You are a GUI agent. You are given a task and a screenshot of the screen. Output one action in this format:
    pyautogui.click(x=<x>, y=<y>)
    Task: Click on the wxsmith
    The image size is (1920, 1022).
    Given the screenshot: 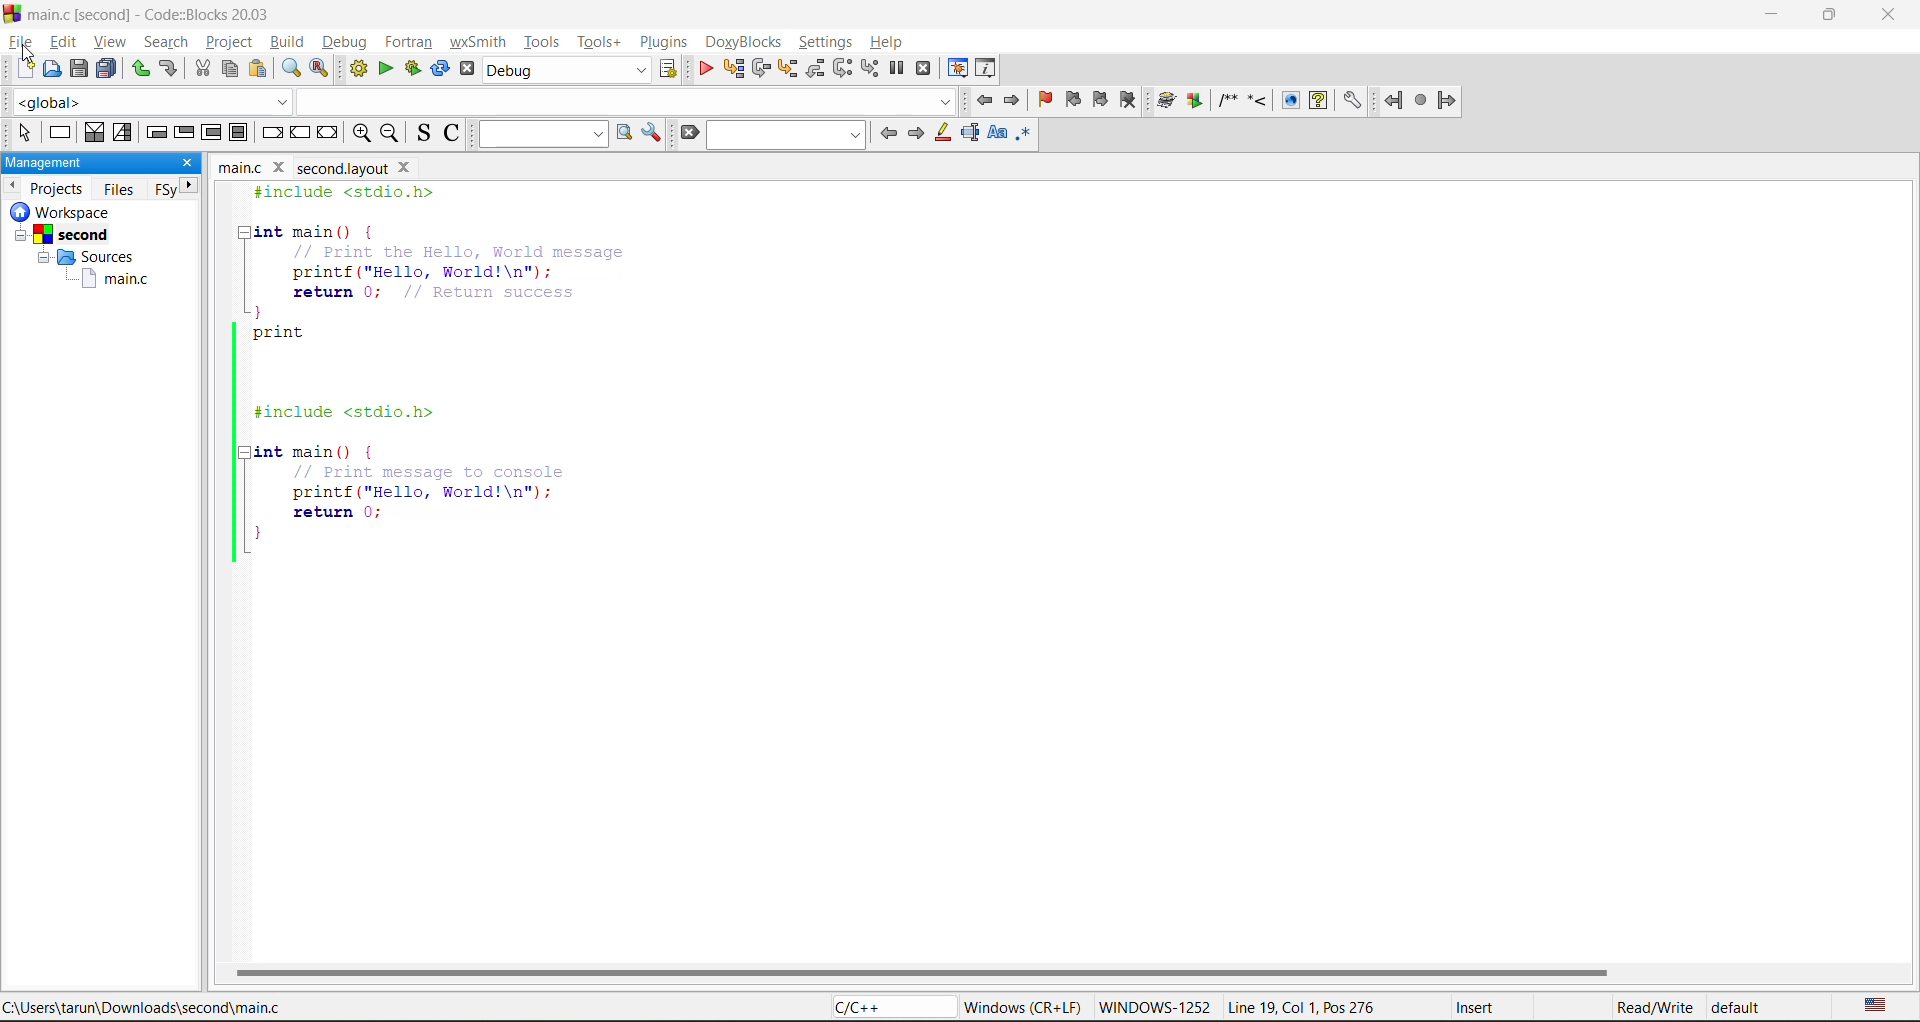 What is the action you would take?
    pyautogui.click(x=484, y=44)
    